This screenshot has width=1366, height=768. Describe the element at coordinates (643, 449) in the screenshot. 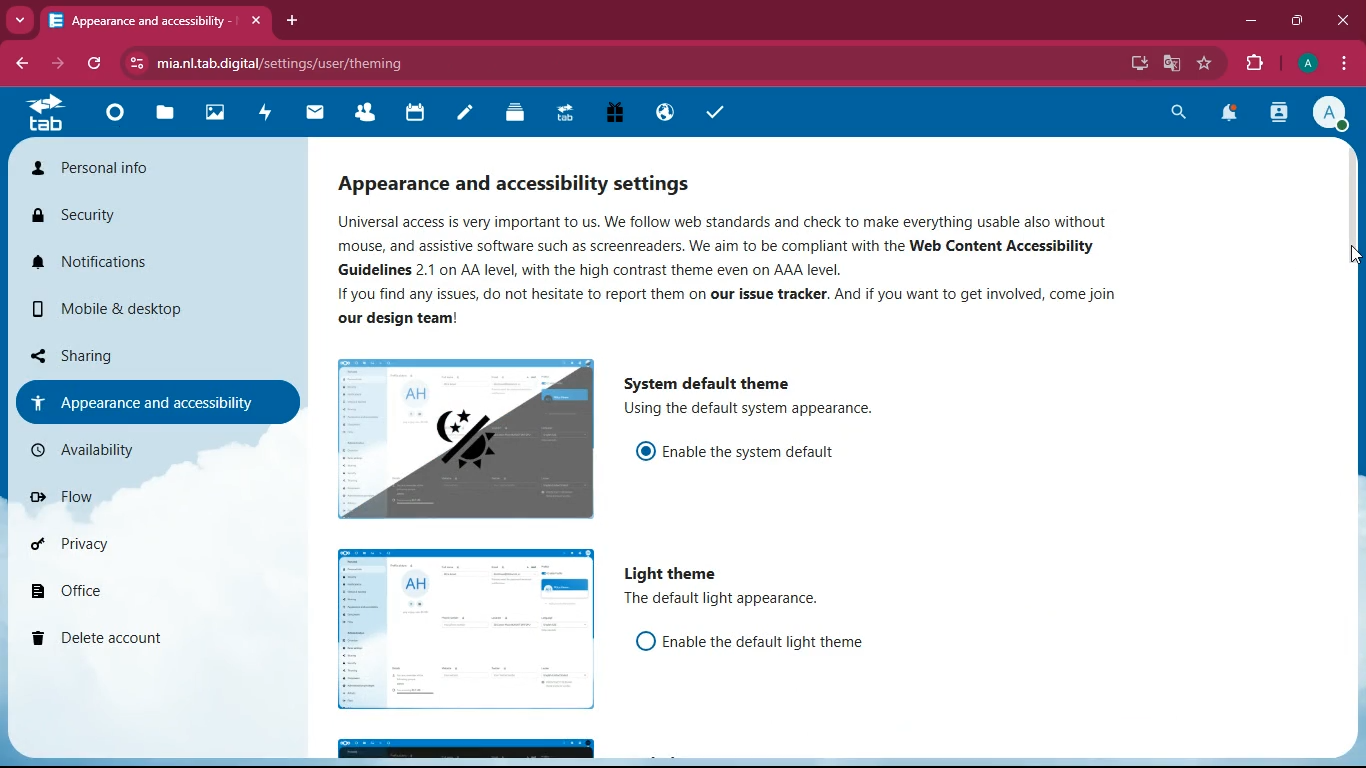

I see `on` at that location.